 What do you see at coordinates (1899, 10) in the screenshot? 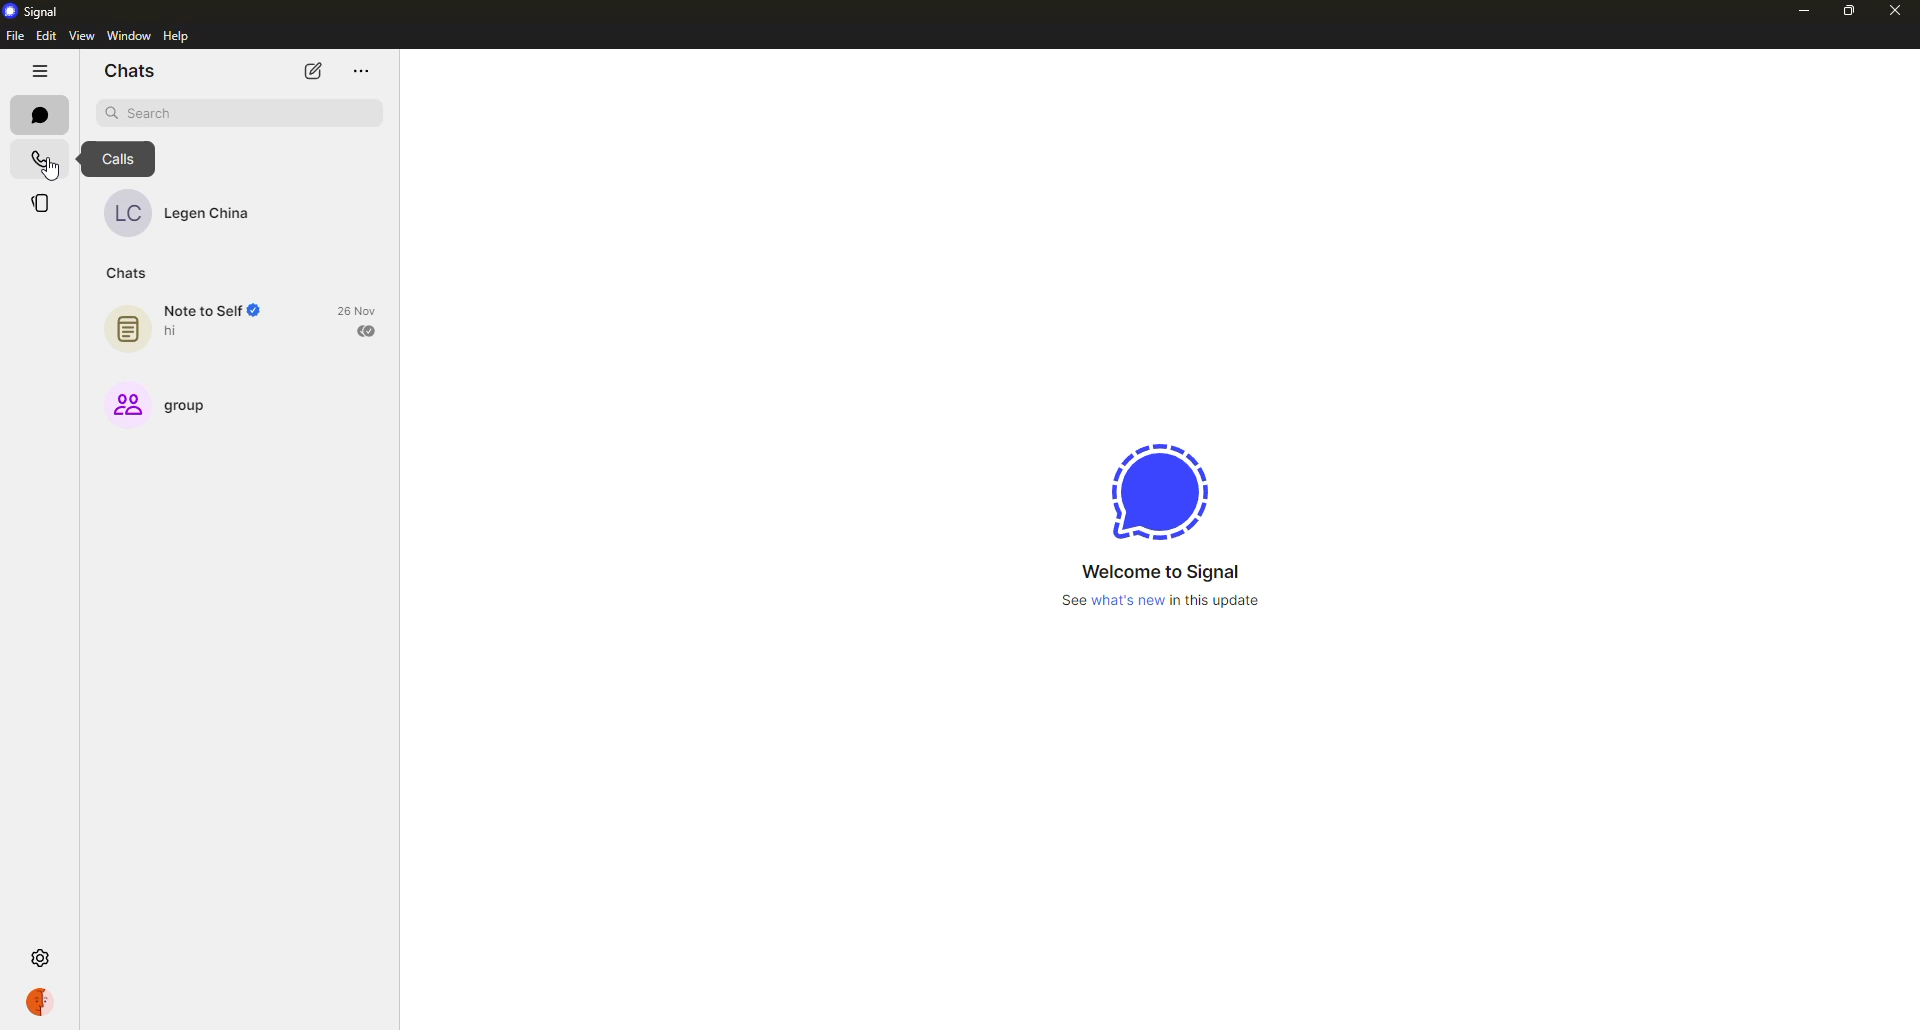
I see `close` at bounding box center [1899, 10].